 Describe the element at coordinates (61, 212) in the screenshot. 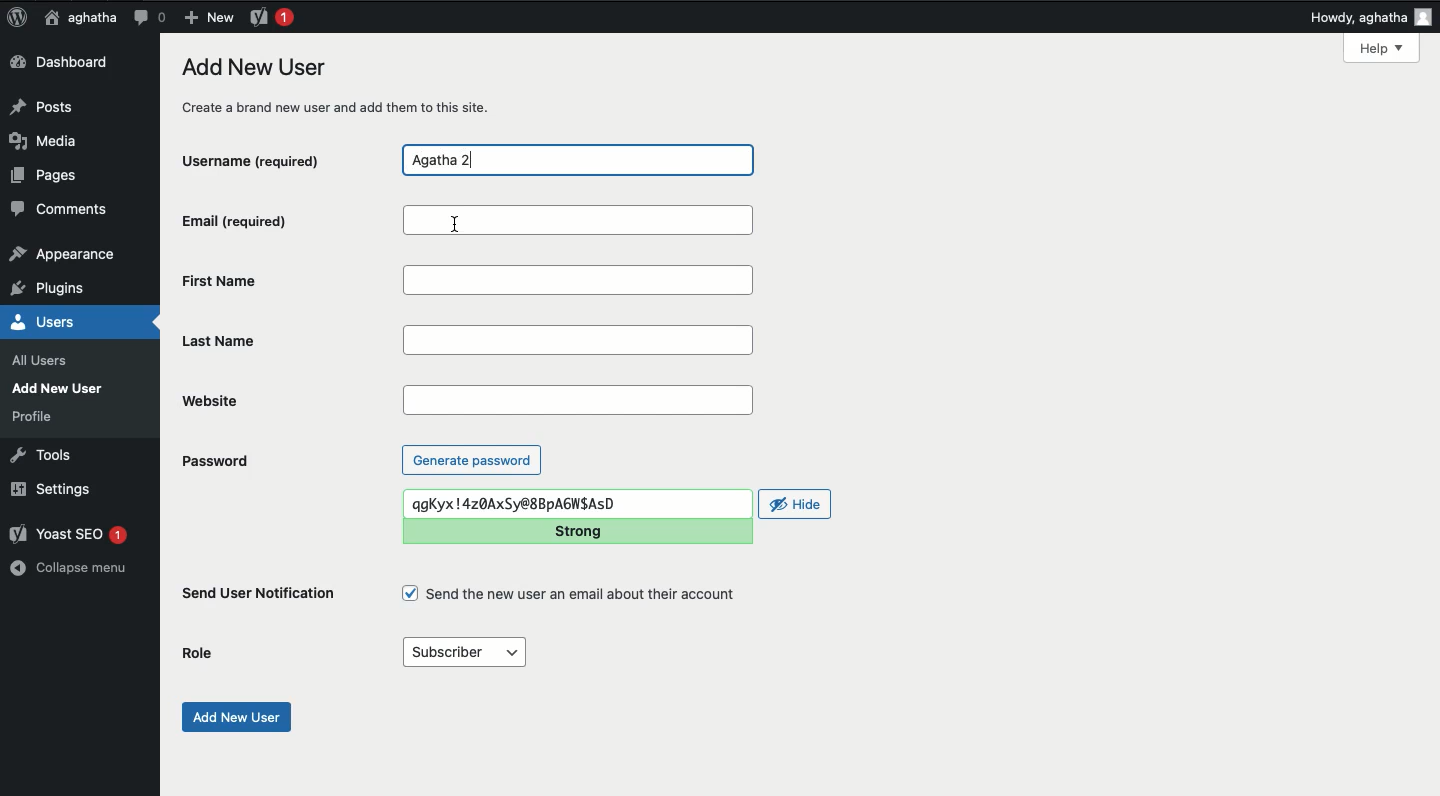

I see `Comments` at that location.